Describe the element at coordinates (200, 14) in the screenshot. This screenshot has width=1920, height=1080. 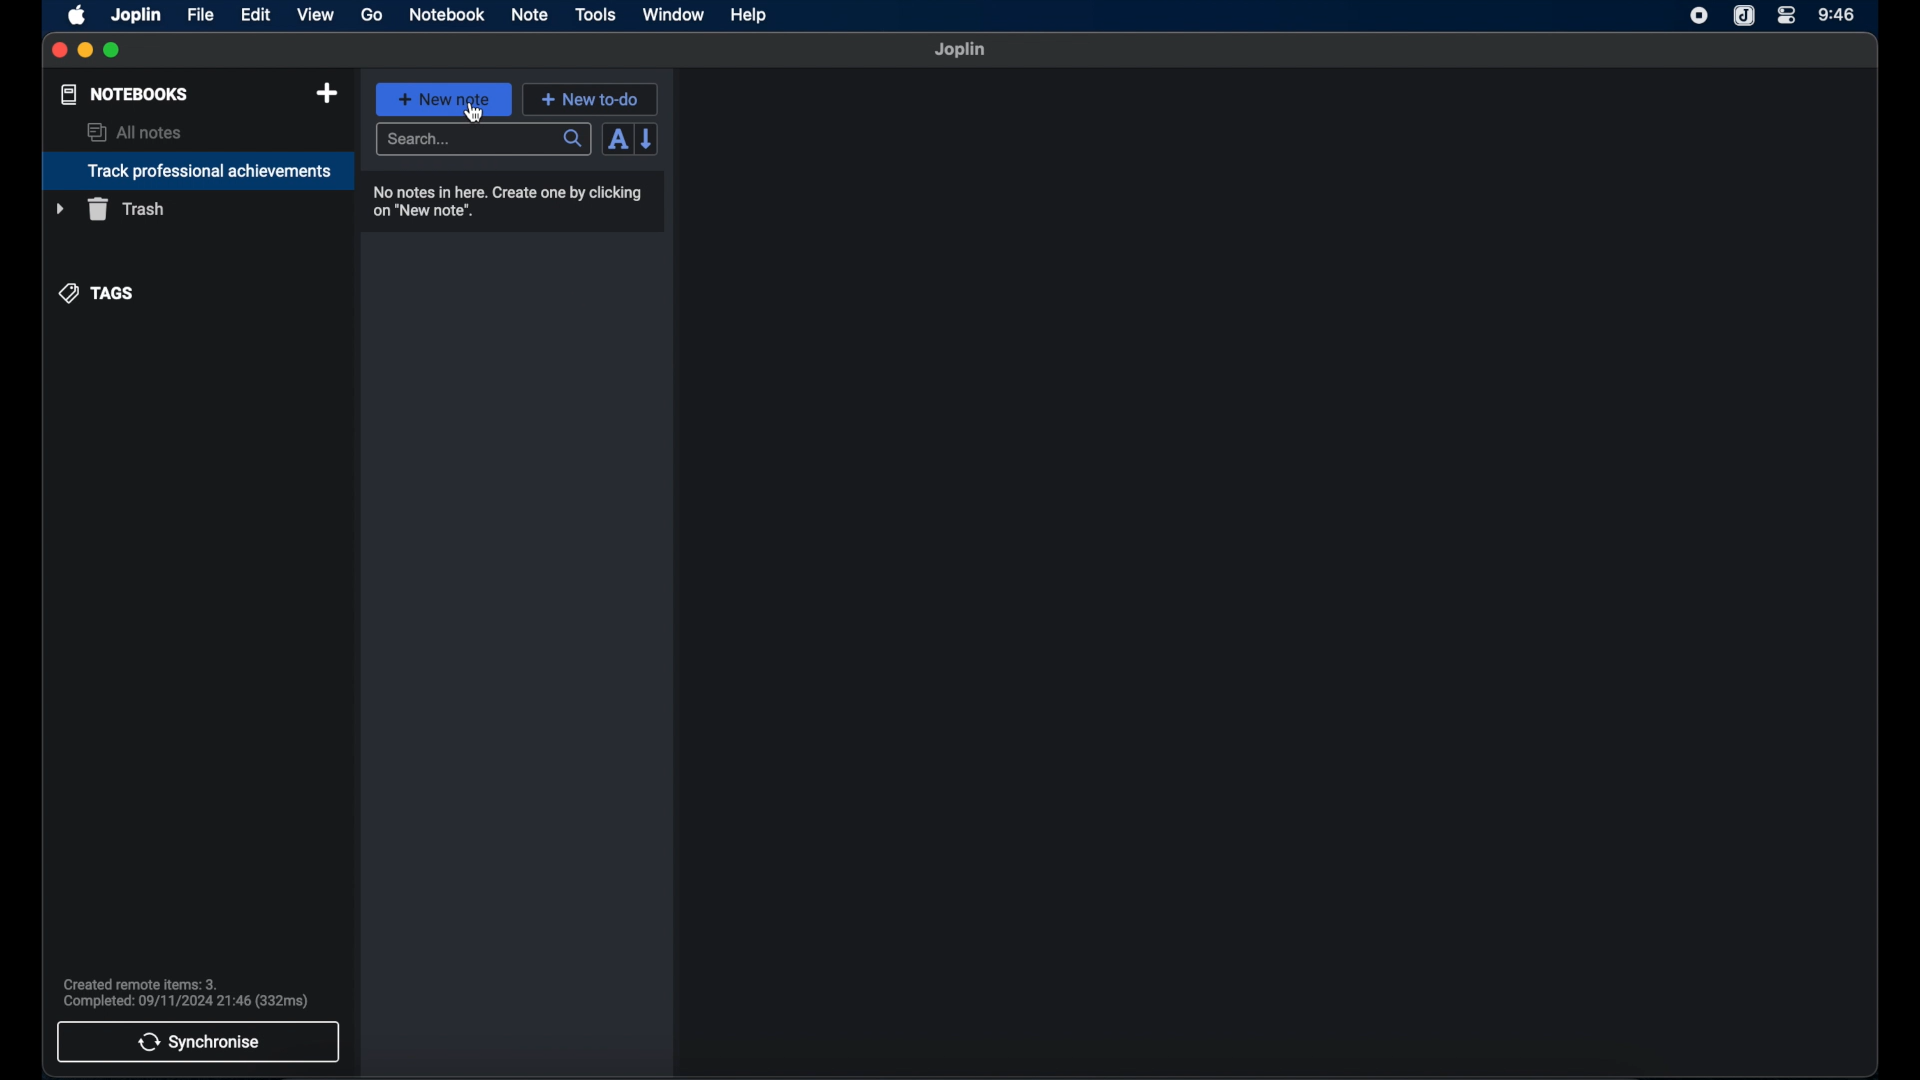
I see `file` at that location.